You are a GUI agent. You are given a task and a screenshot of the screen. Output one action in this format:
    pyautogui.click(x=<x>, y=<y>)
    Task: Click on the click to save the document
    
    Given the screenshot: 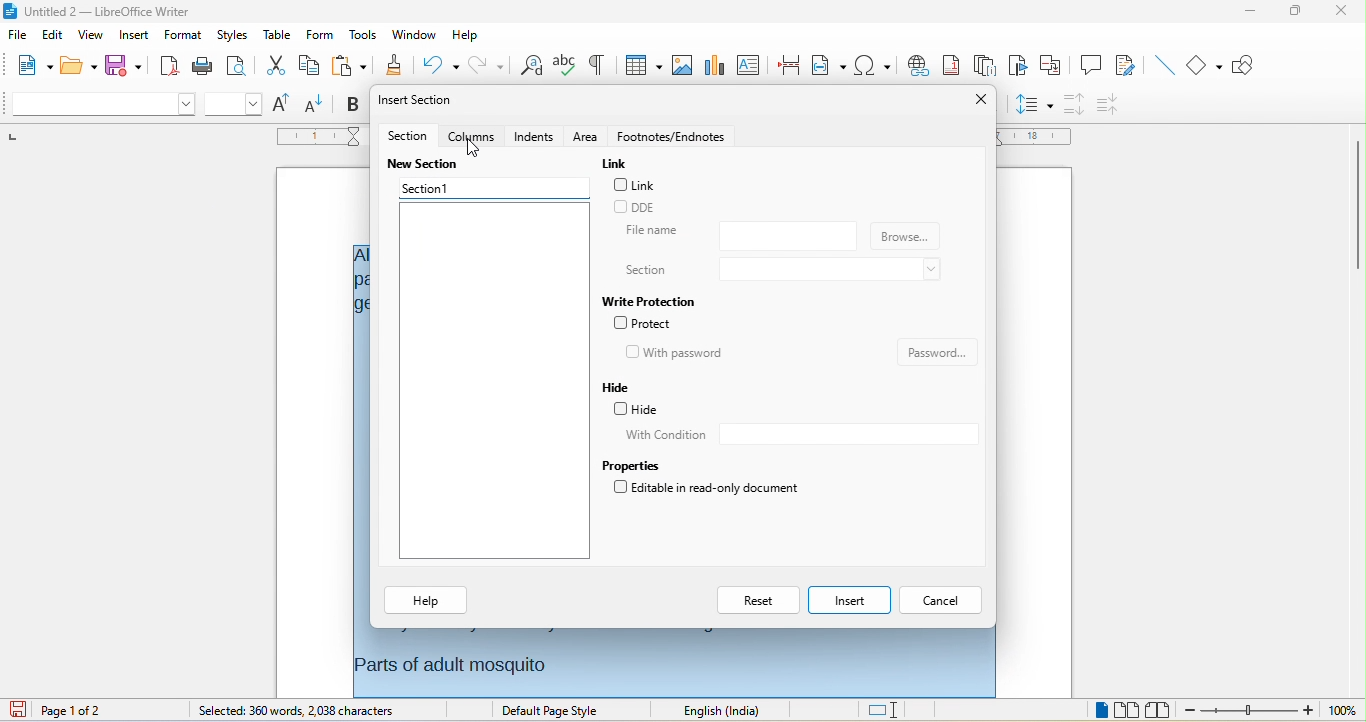 What is the action you would take?
    pyautogui.click(x=17, y=710)
    